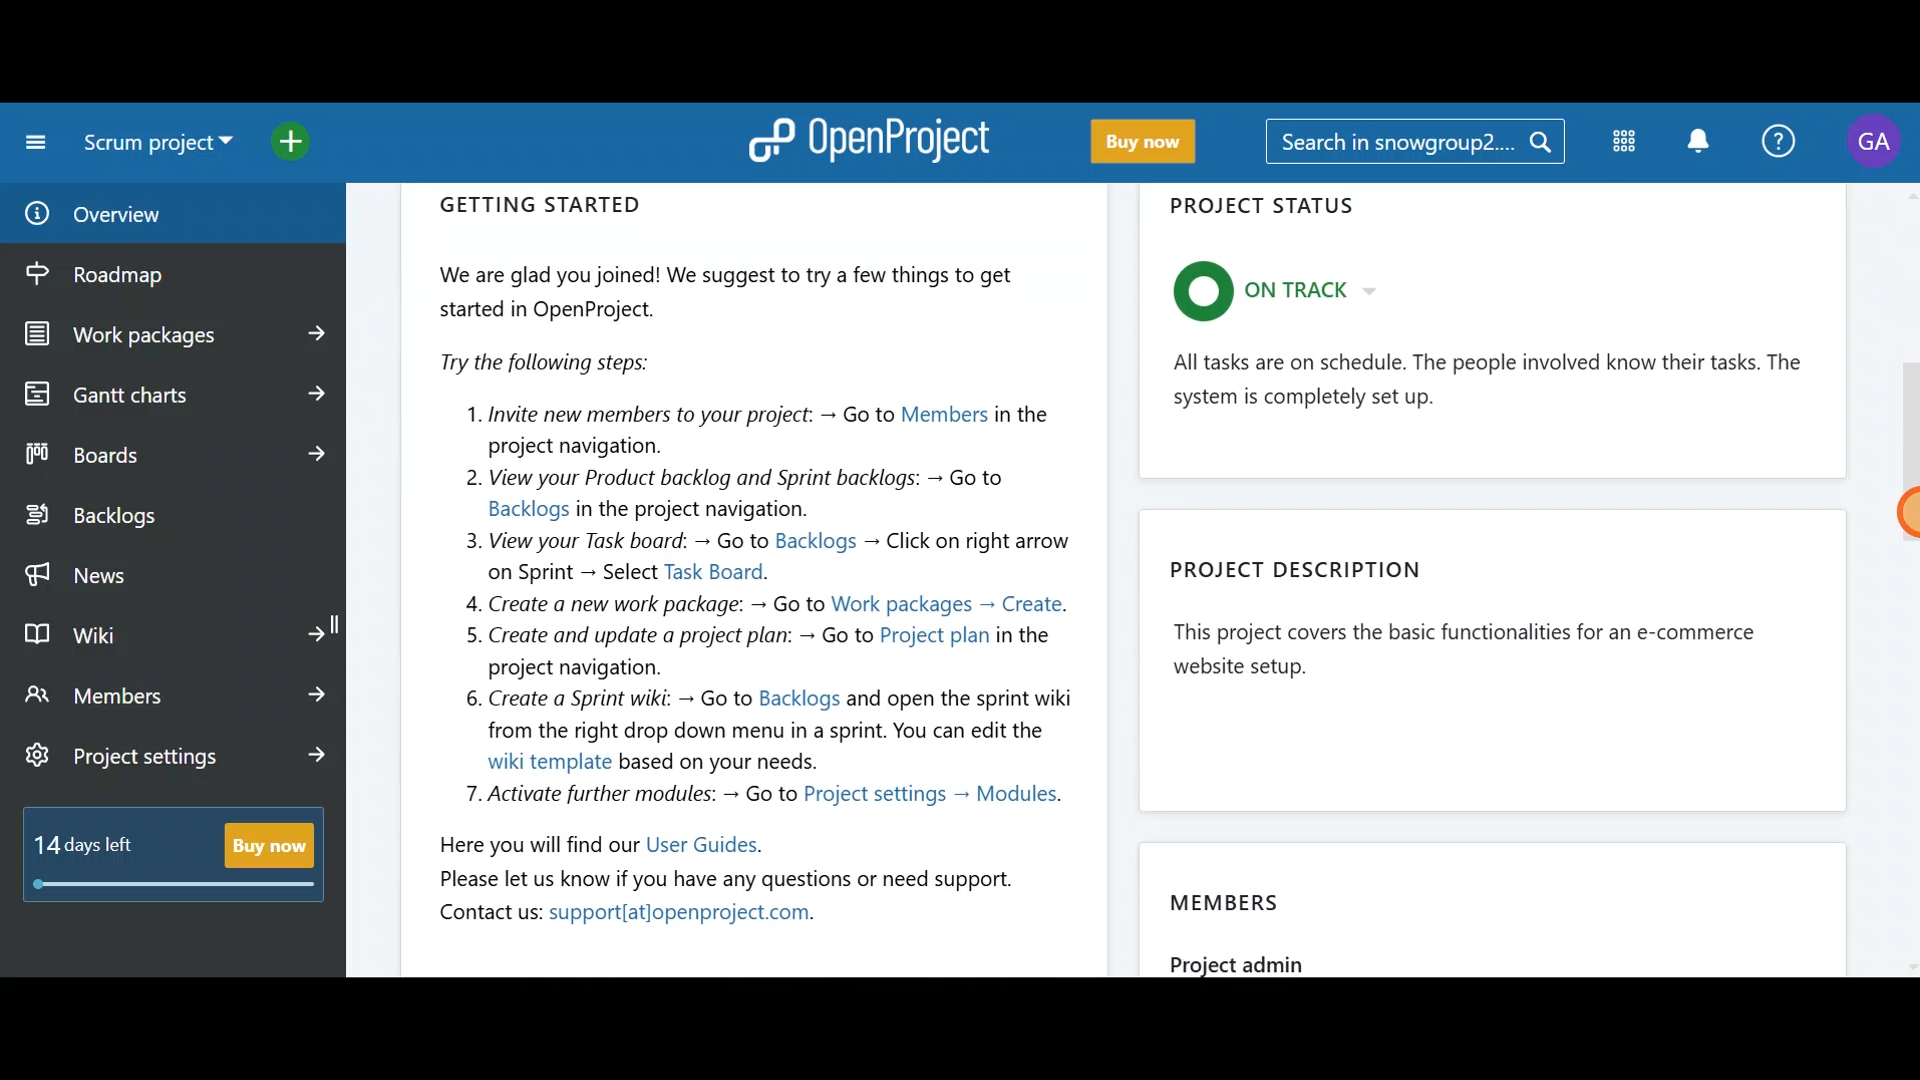  I want to click on Modules, so click(1620, 146).